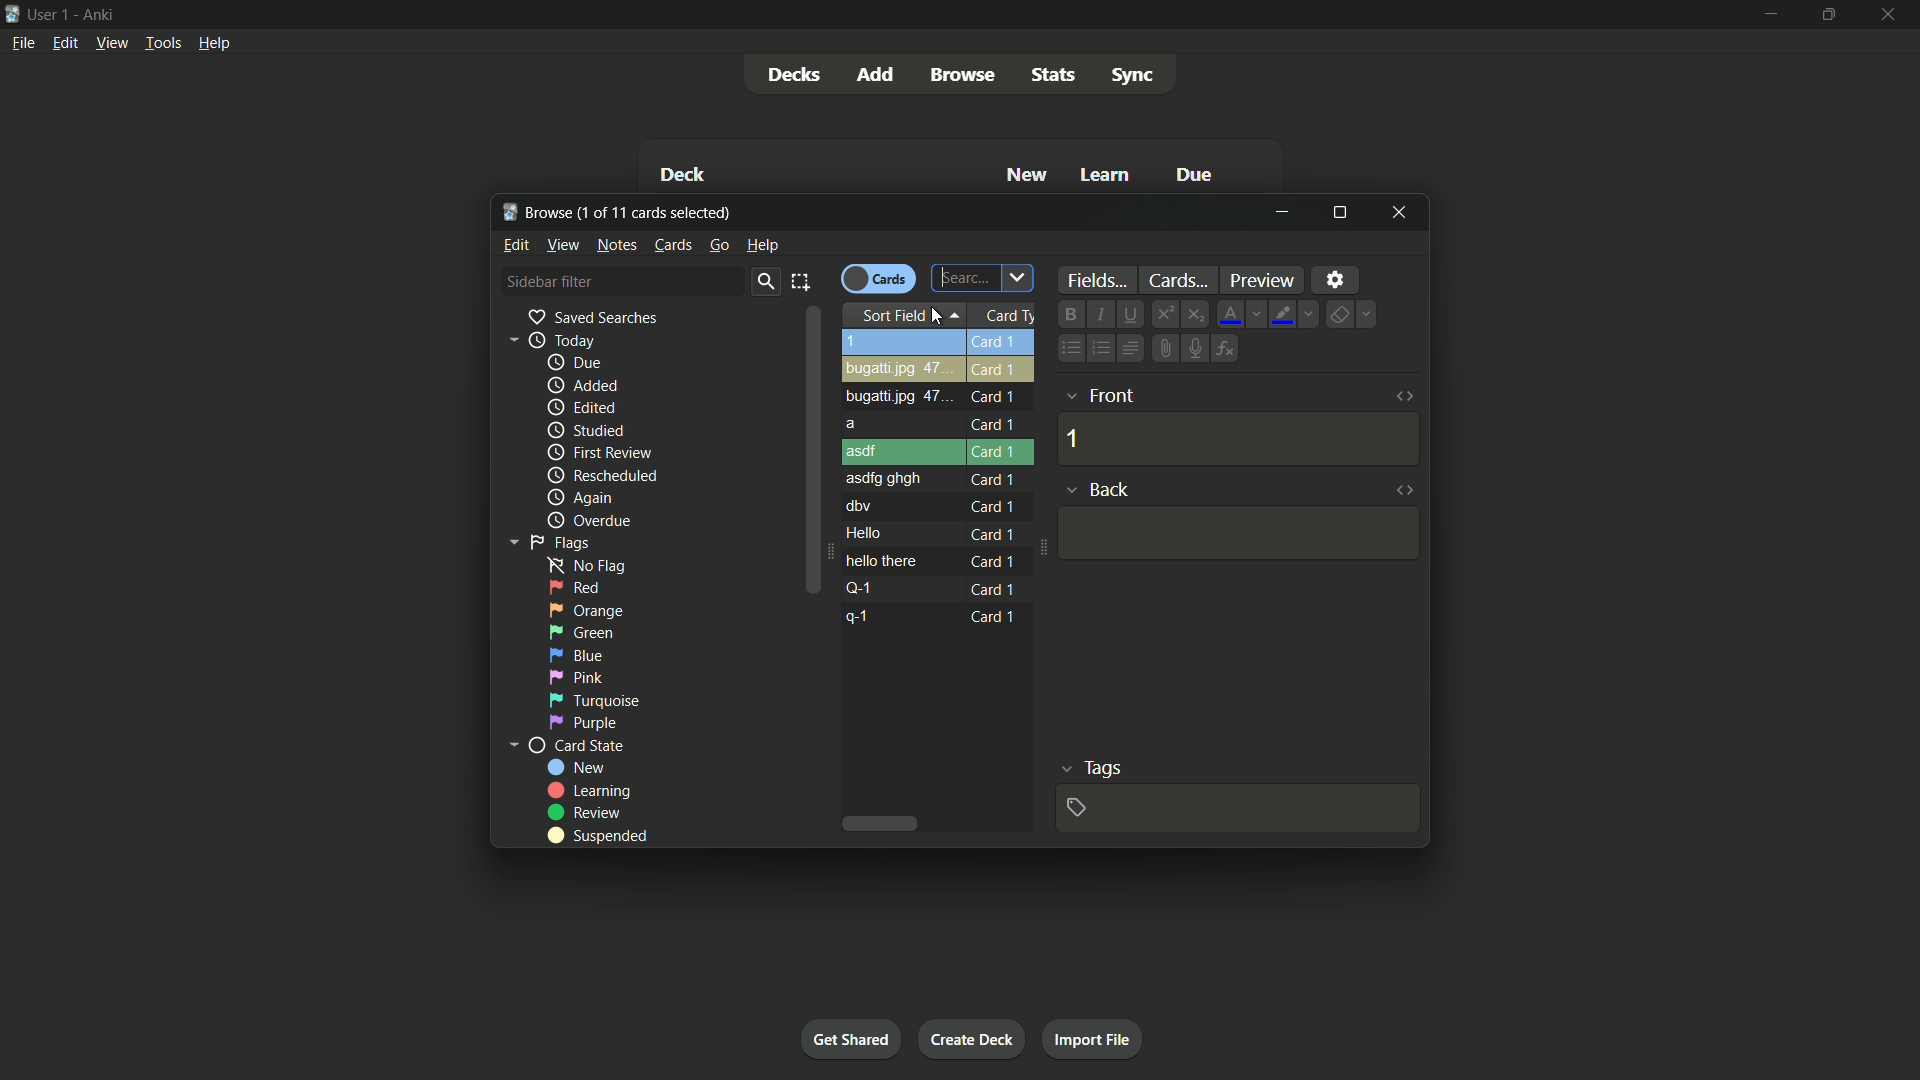 This screenshot has height=1080, width=1920. Describe the element at coordinates (883, 823) in the screenshot. I see `scroll bar` at that location.